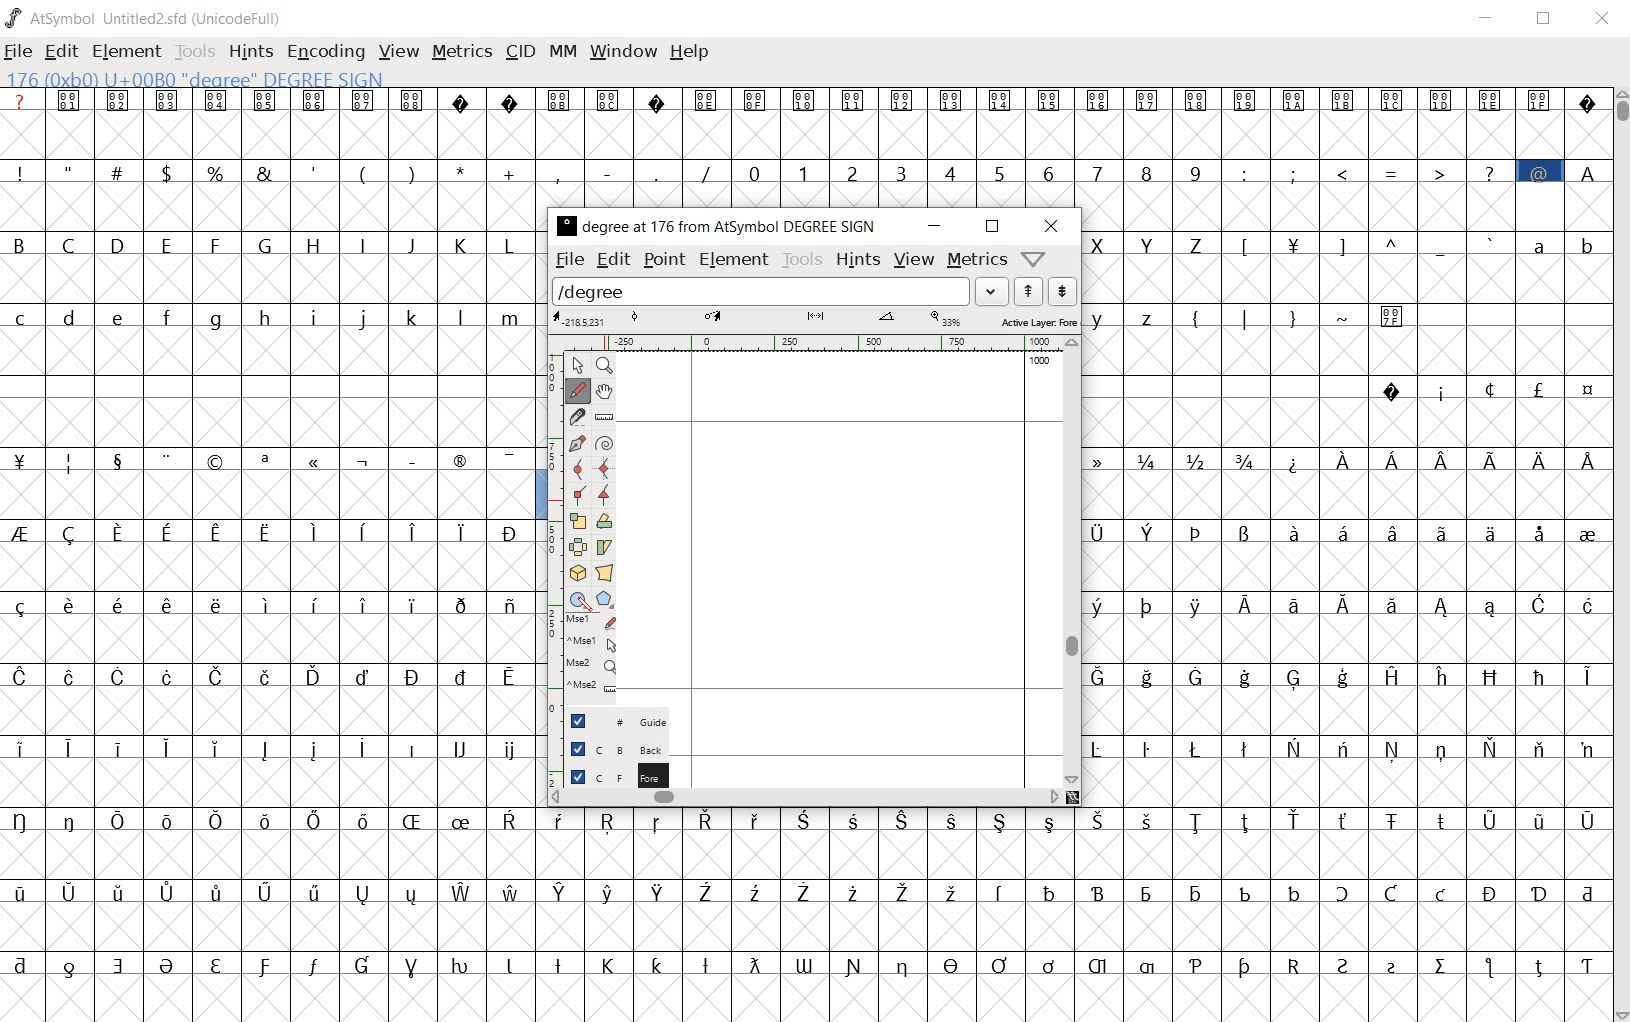 This screenshot has height=1022, width=1630. What do you see at coordinates (1346, 530) in the screenshot?
I see `special letters` at bounding box center [1346, 530].